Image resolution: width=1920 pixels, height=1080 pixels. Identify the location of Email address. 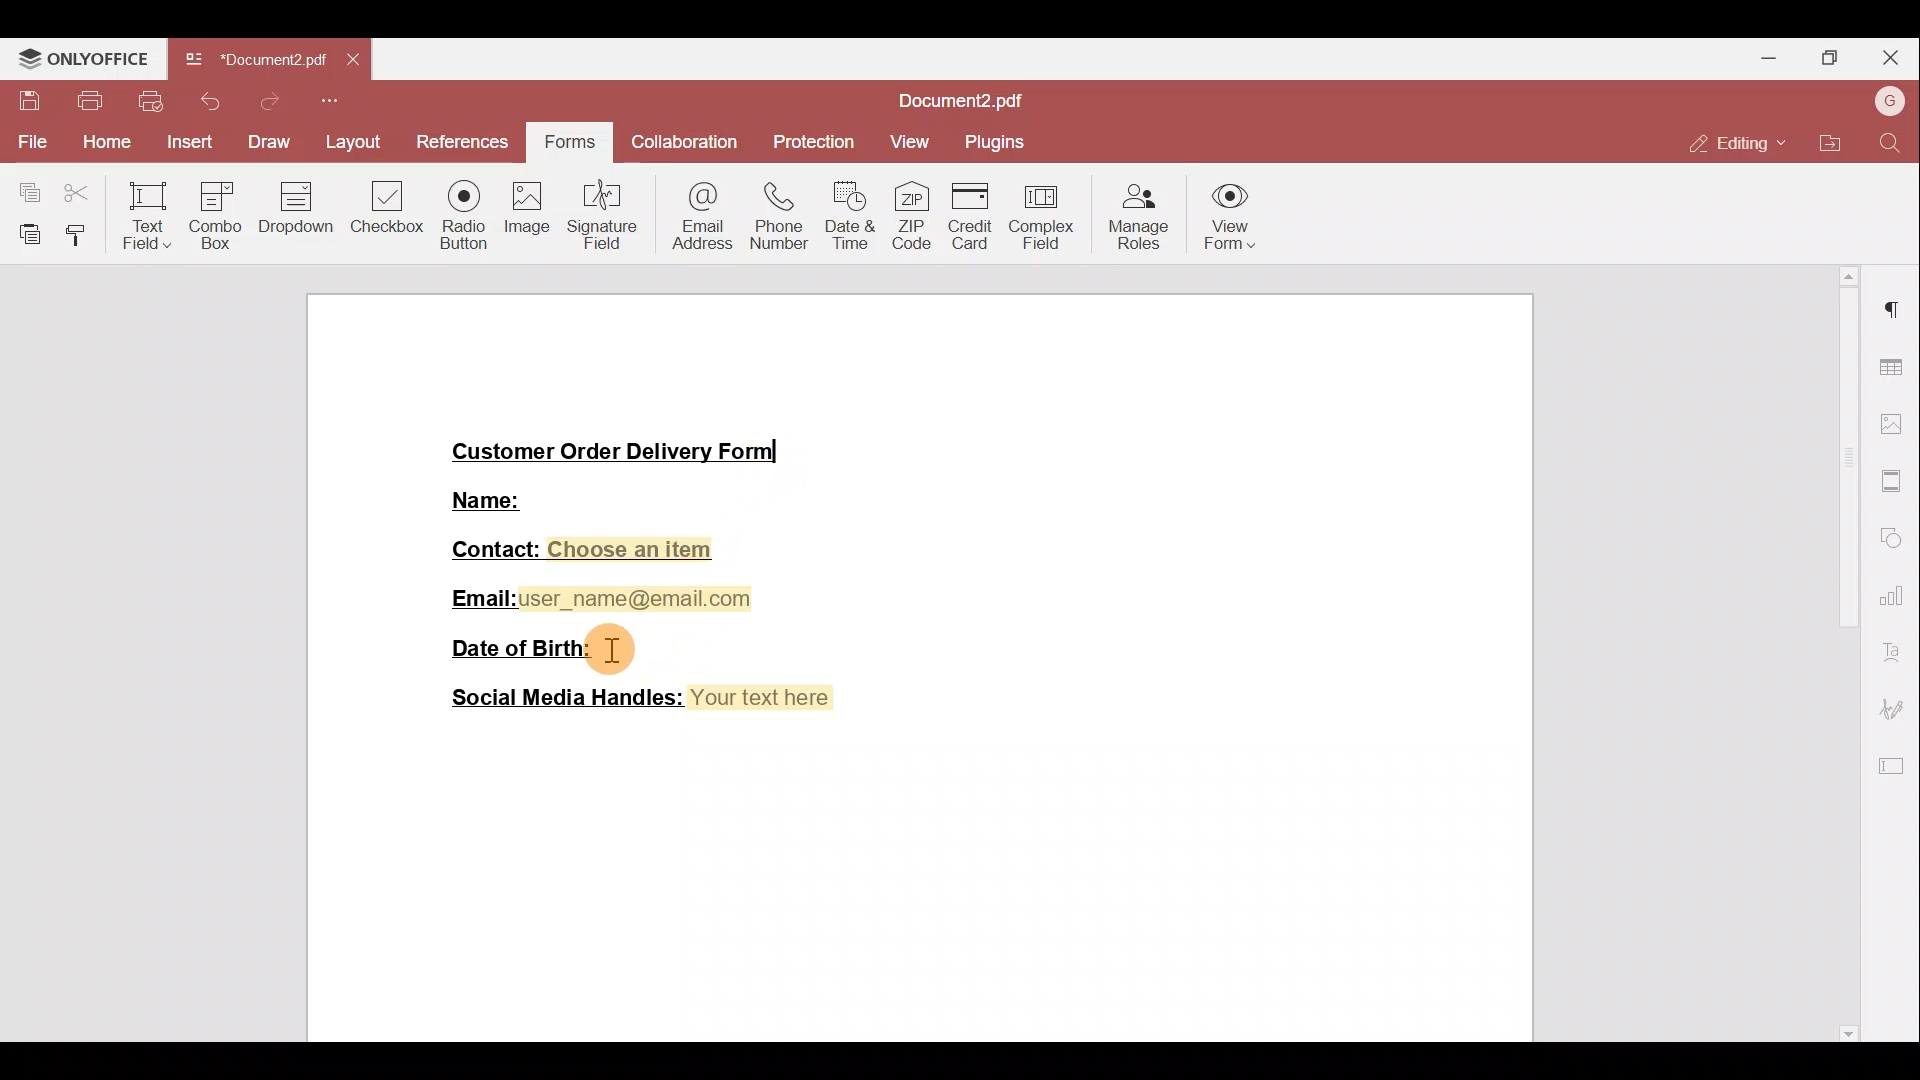
(700, 213).